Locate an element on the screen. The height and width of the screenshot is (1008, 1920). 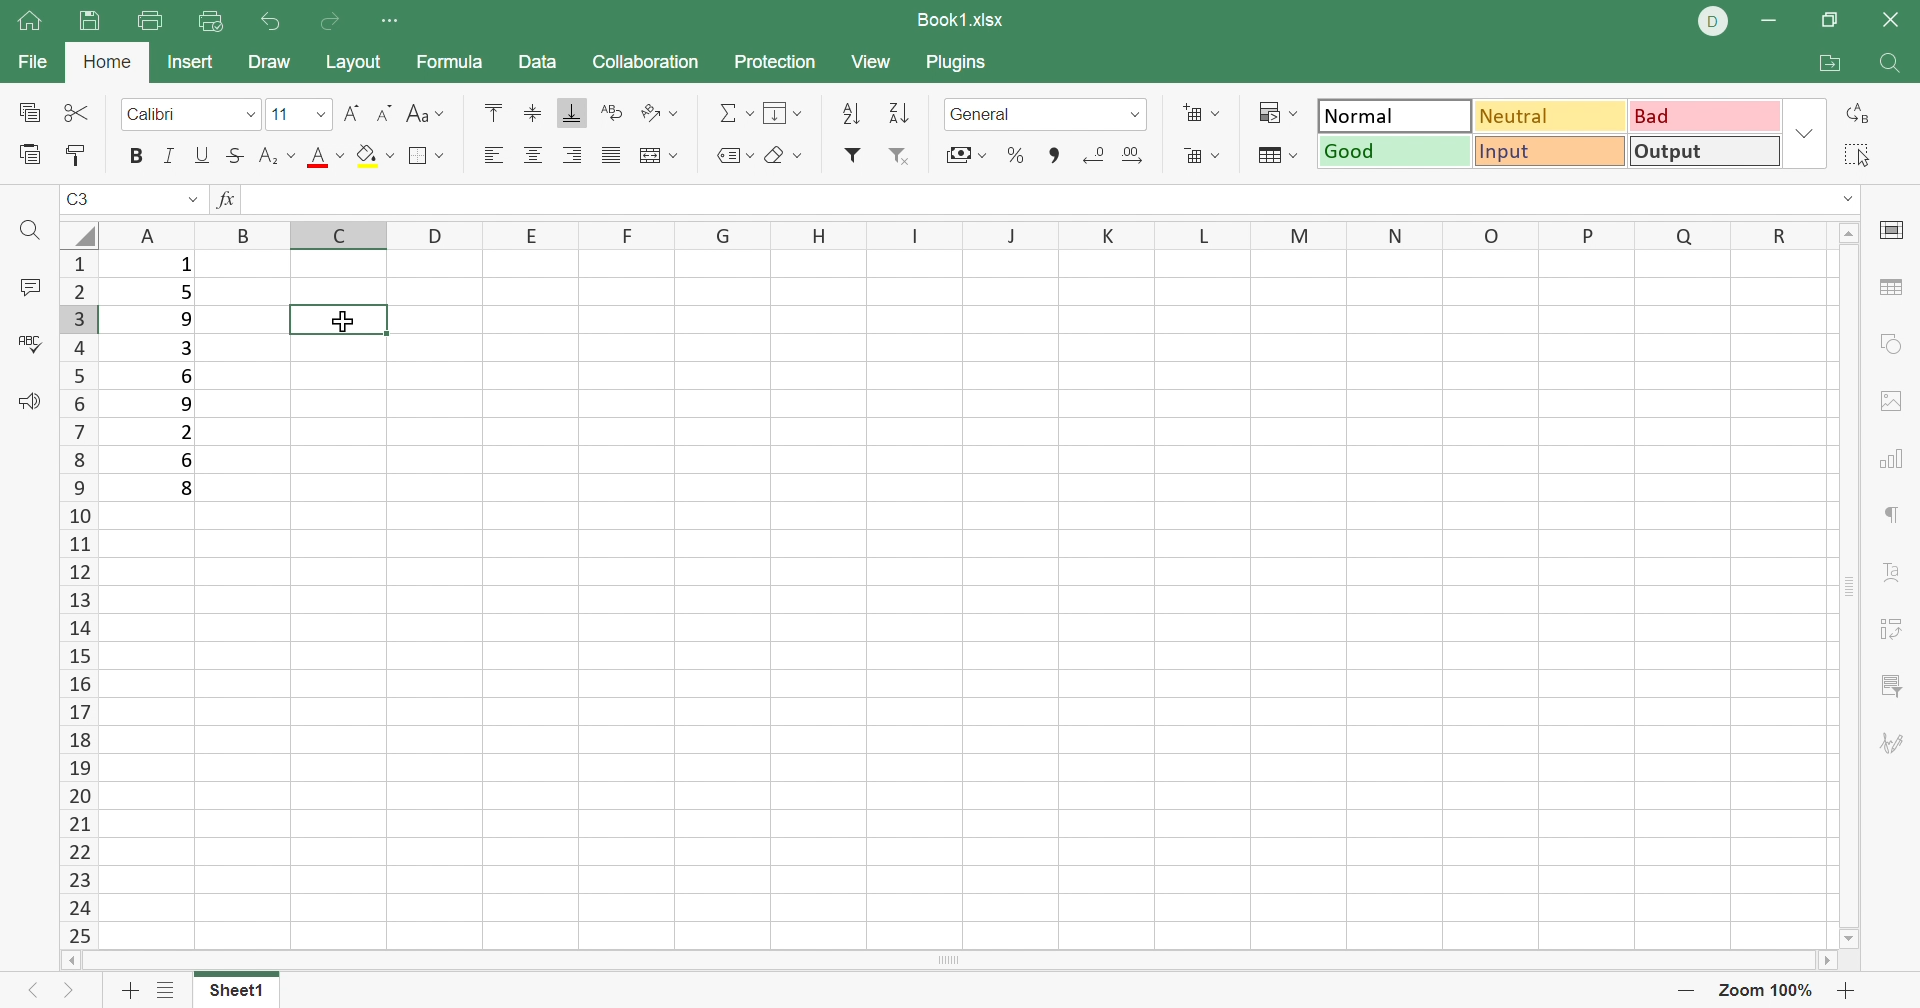
Accounting style is located at coordinates (964, 154).